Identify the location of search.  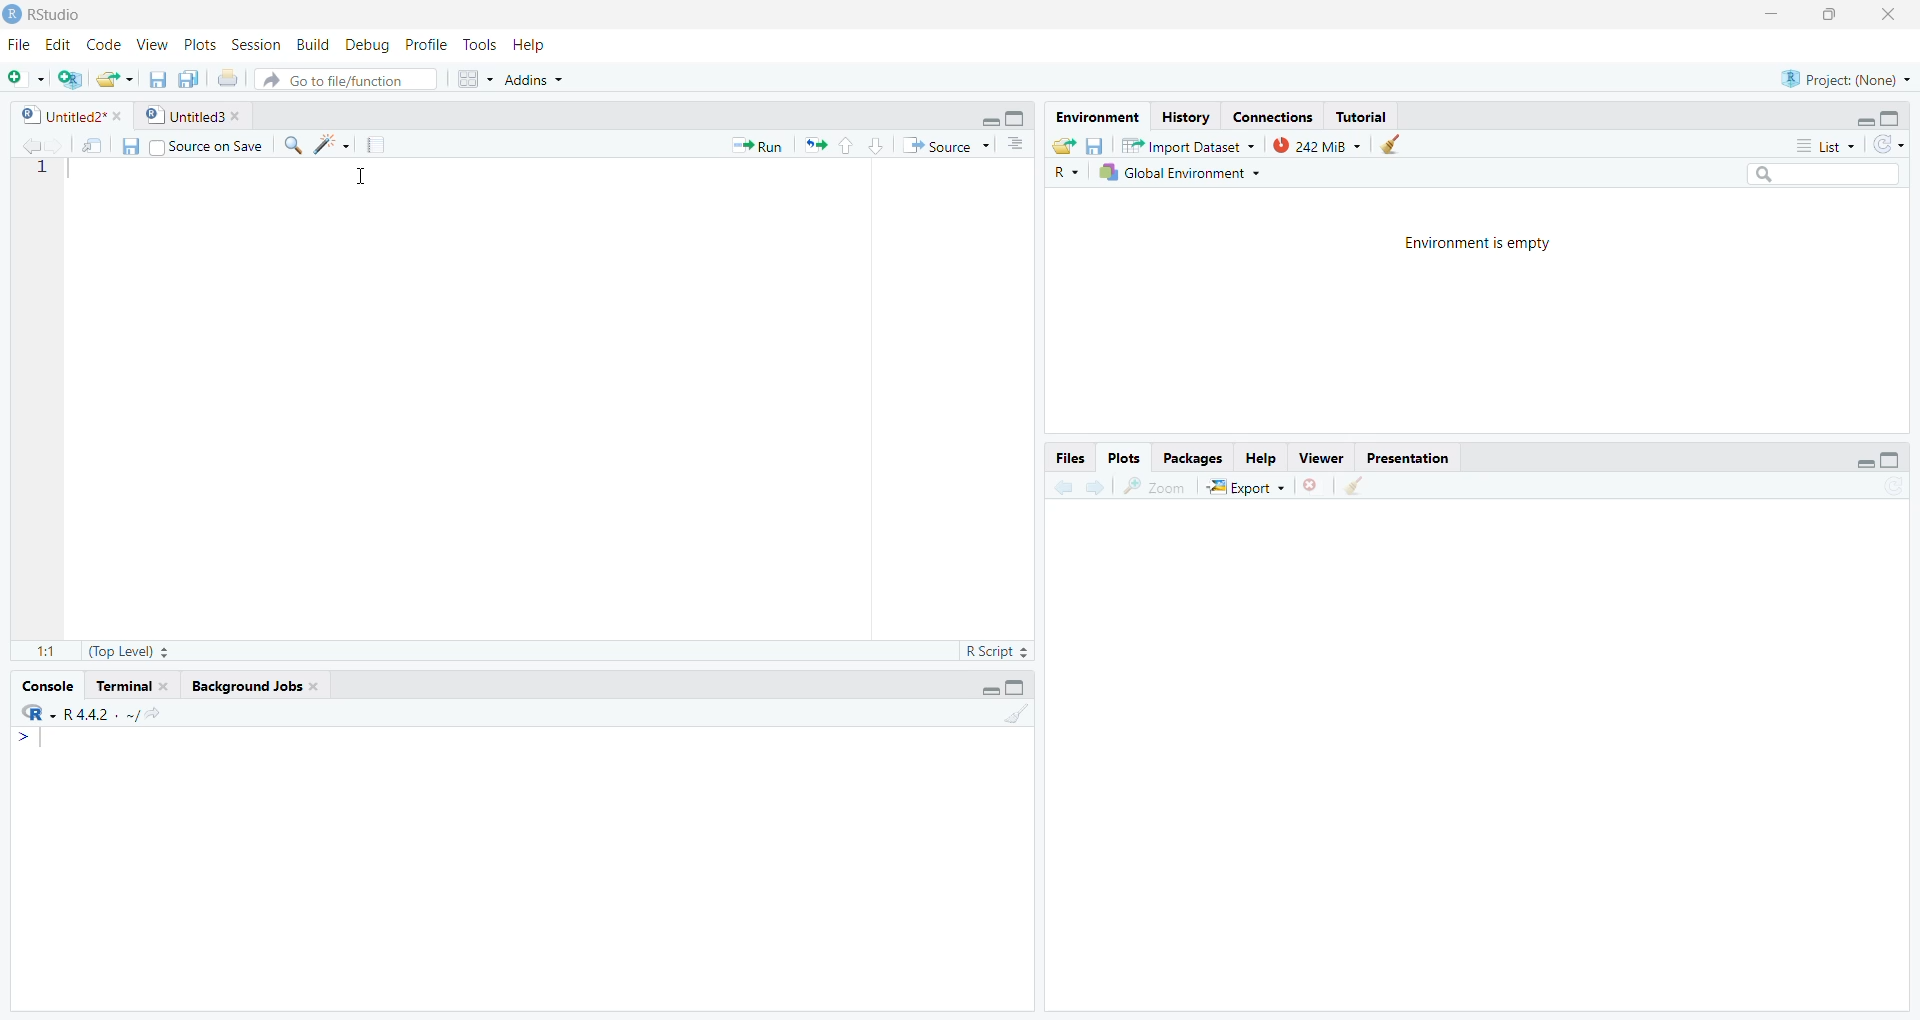
(291, 146).